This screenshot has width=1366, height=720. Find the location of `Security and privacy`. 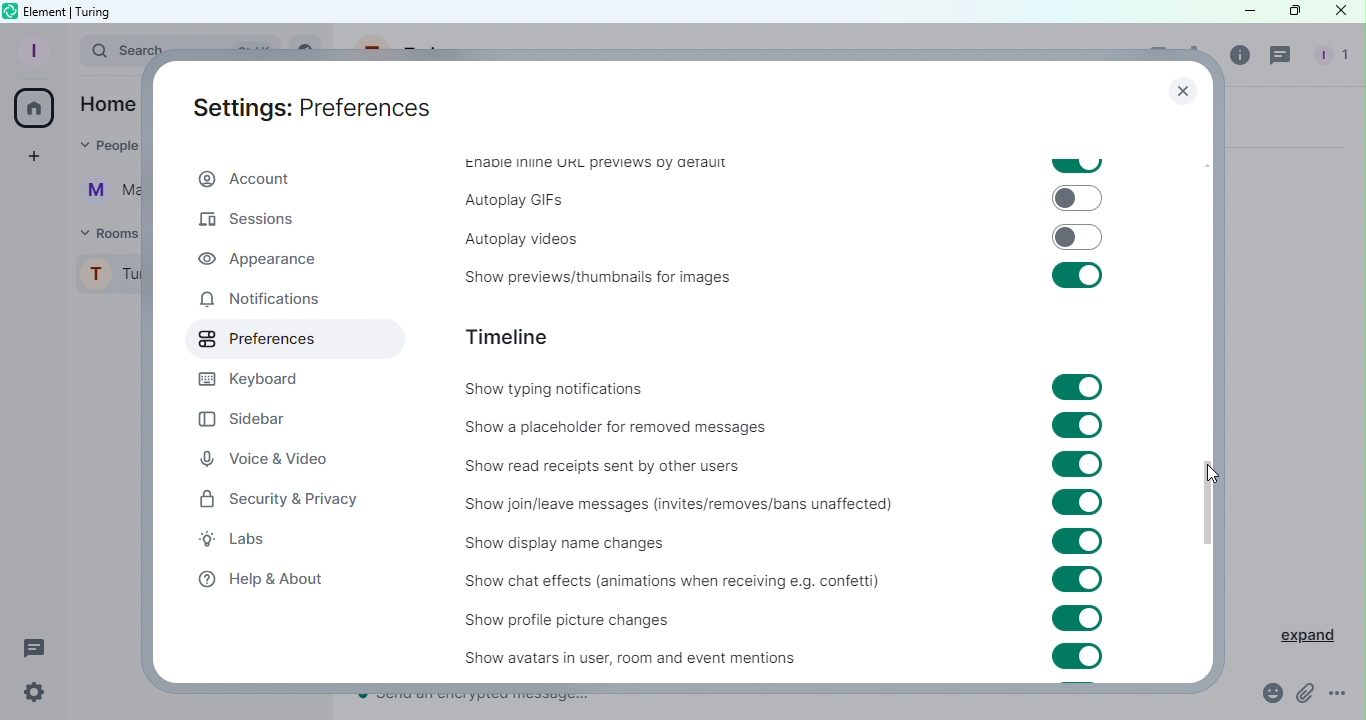

Security and privacy is located at coordinates (279, 503).